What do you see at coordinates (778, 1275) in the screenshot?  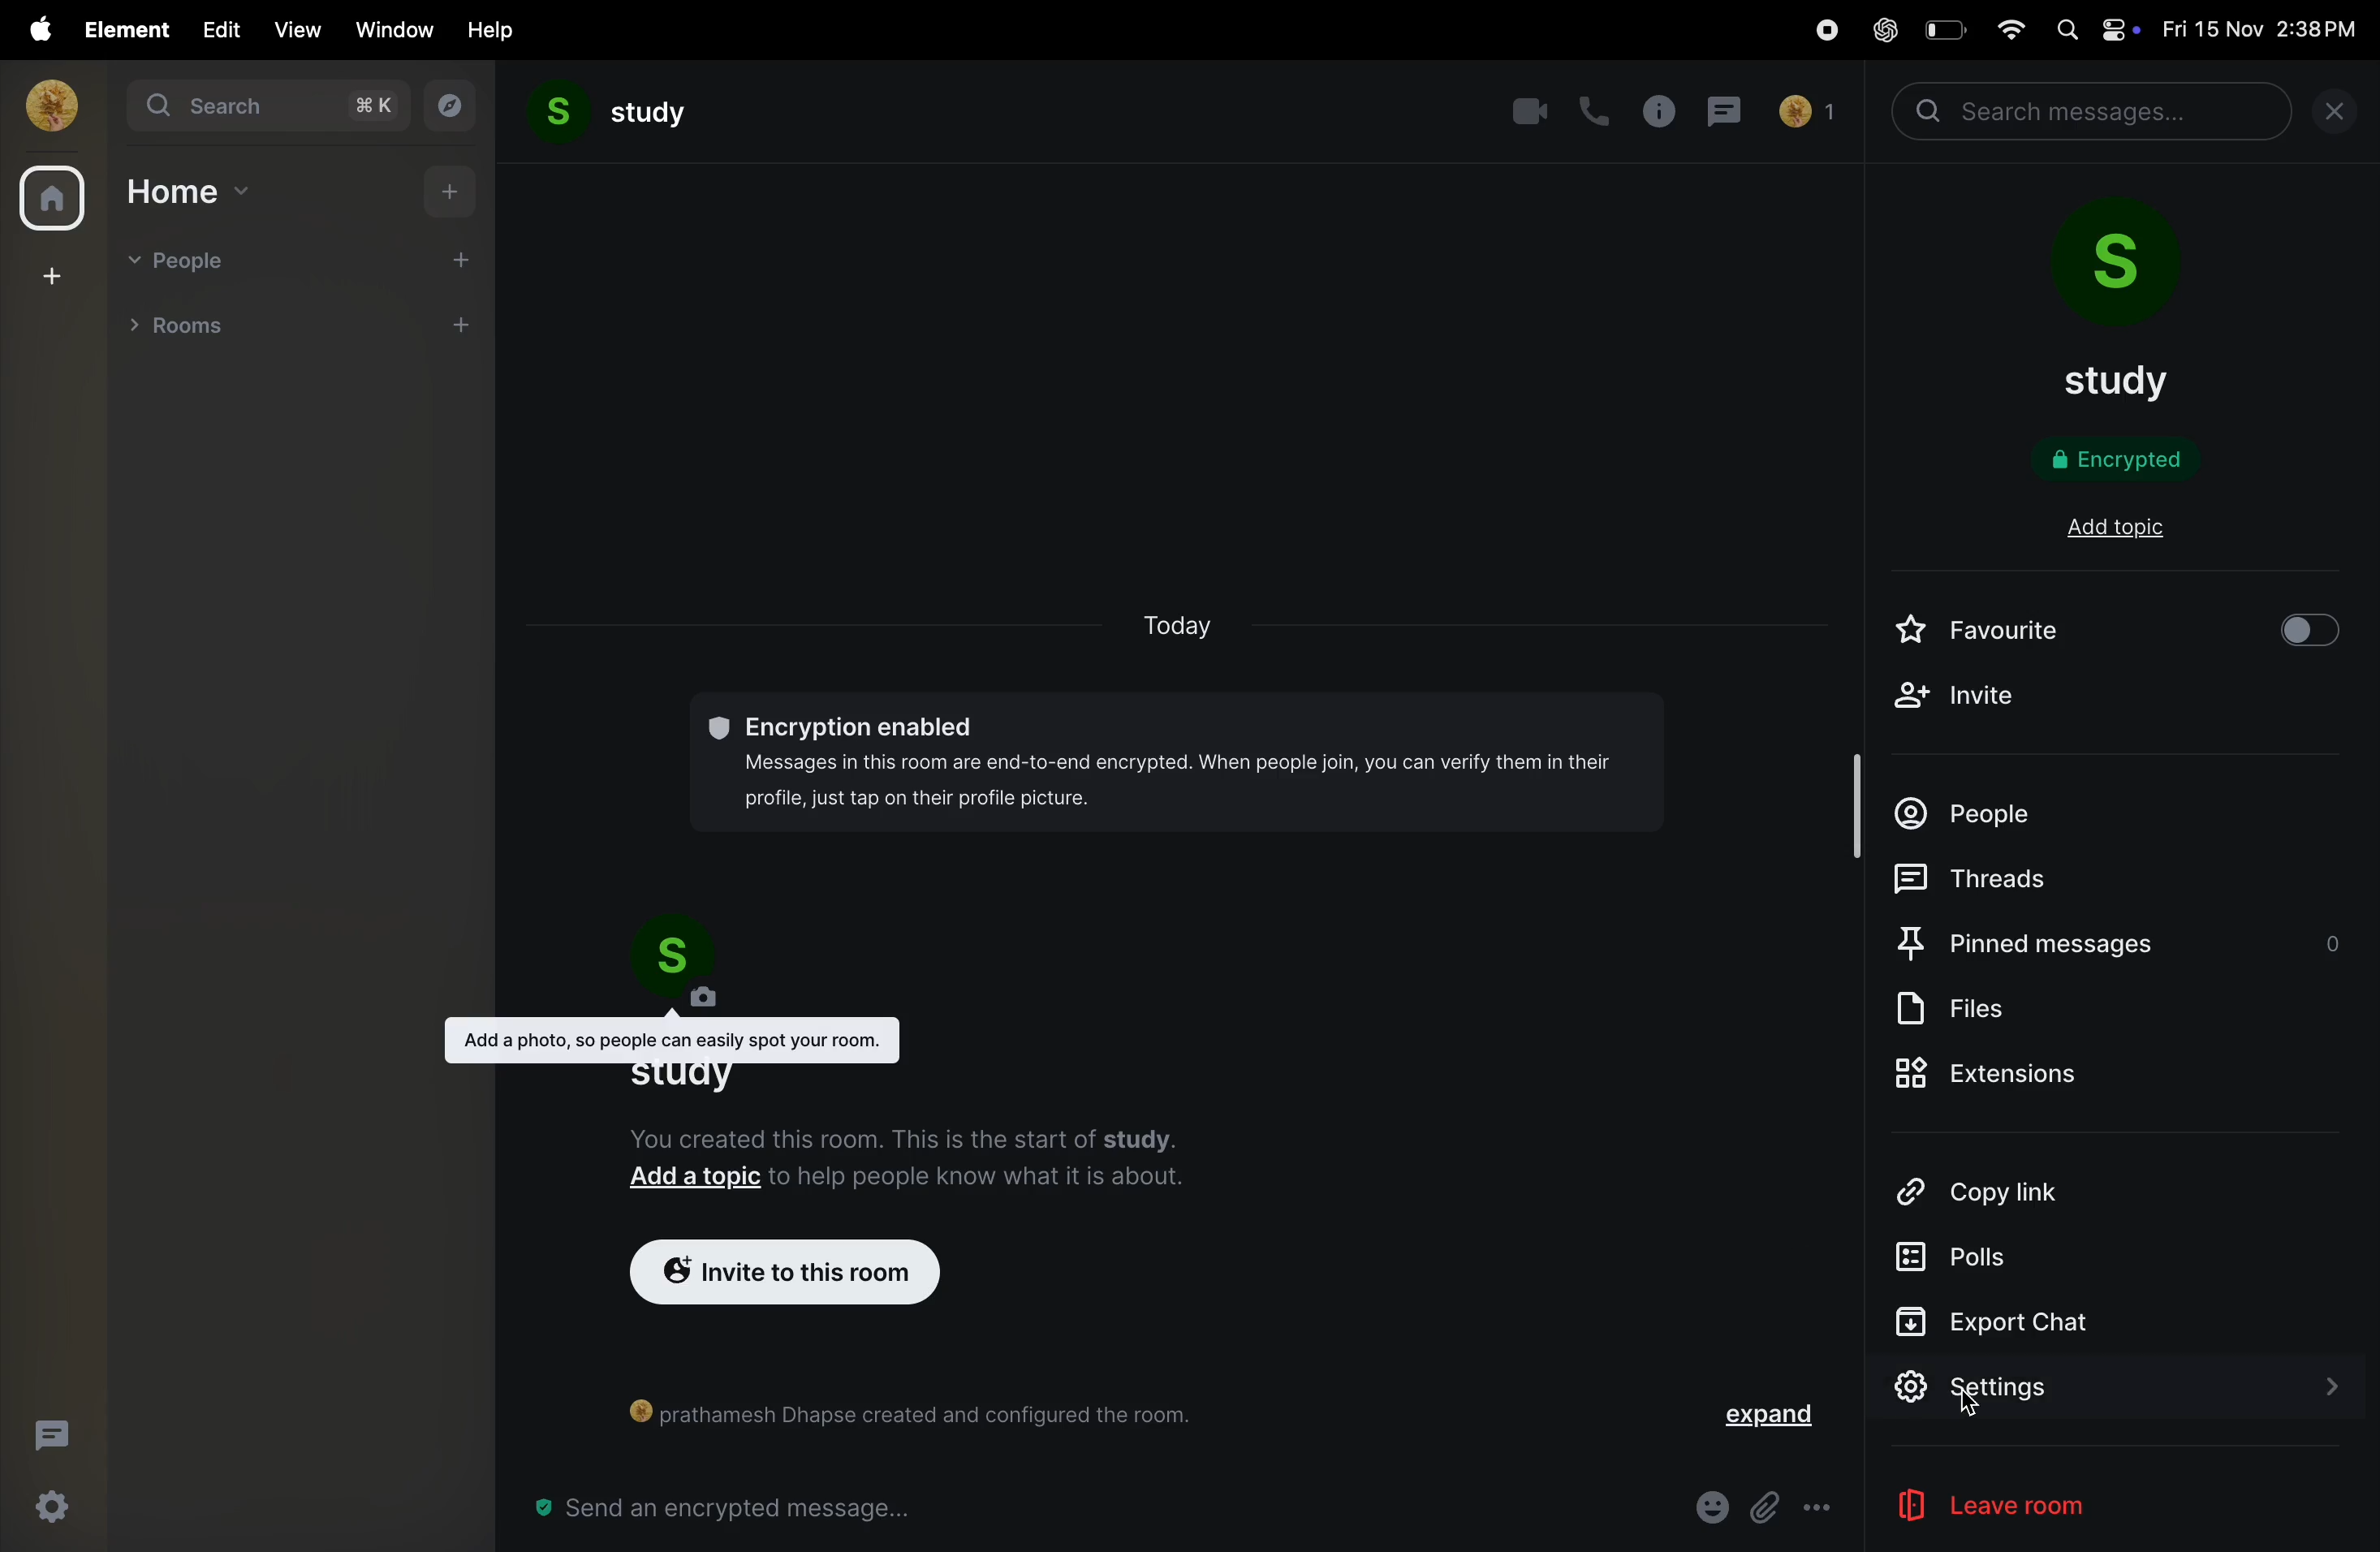 I see `invite to room` at bounding box center [778, 1275].